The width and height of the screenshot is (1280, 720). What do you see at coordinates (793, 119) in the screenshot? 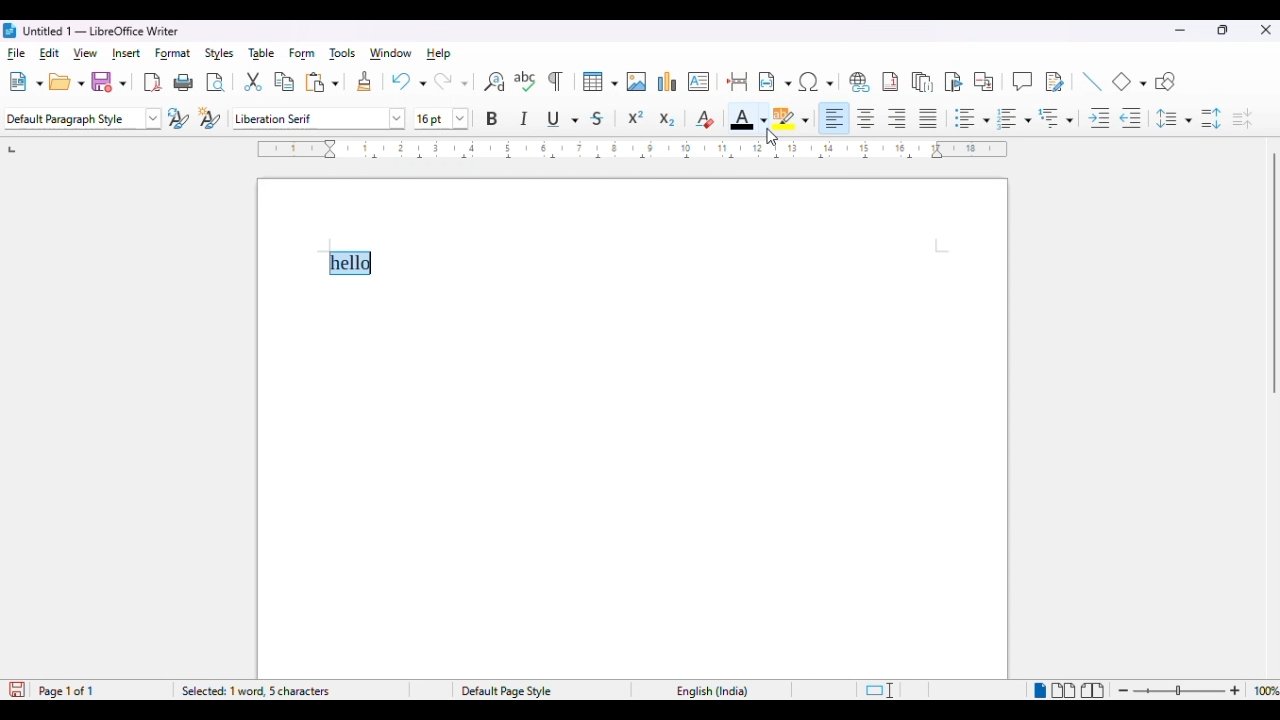
I see `character highlighting color` at bounding box center [793, 119].